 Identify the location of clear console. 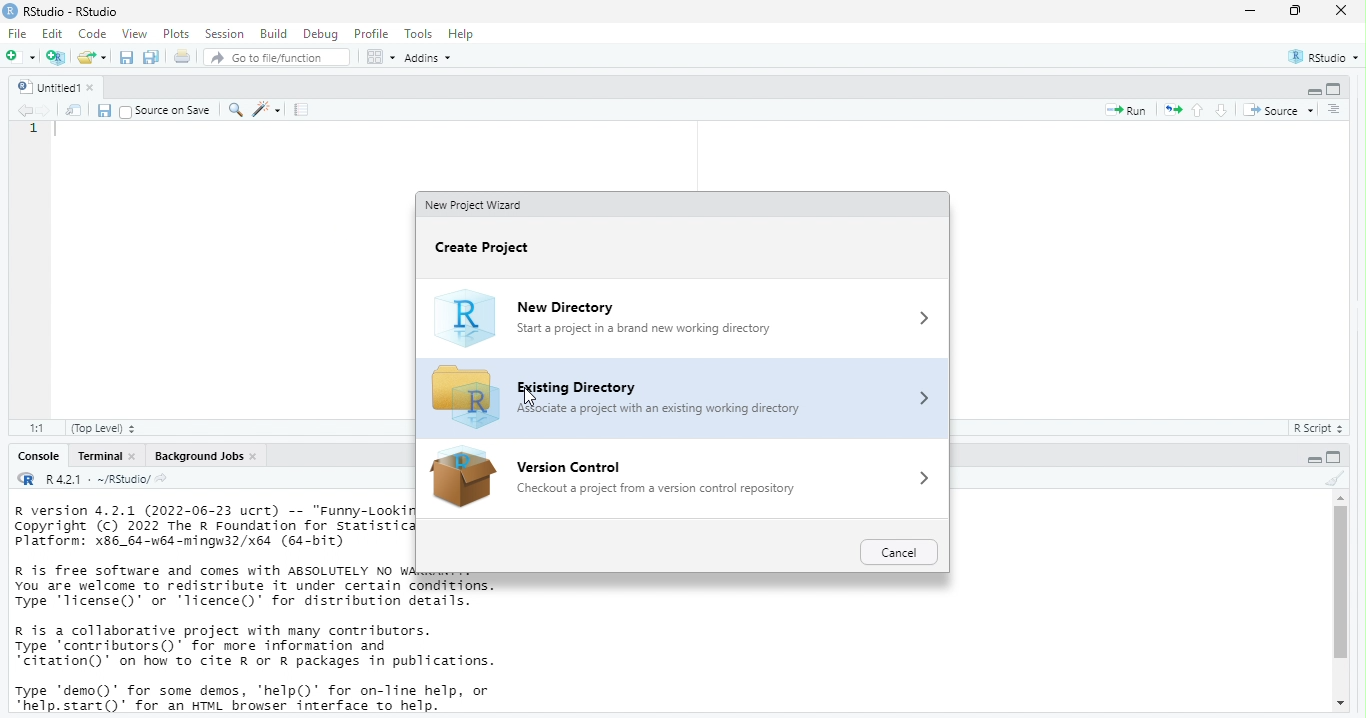
(1336, 478).